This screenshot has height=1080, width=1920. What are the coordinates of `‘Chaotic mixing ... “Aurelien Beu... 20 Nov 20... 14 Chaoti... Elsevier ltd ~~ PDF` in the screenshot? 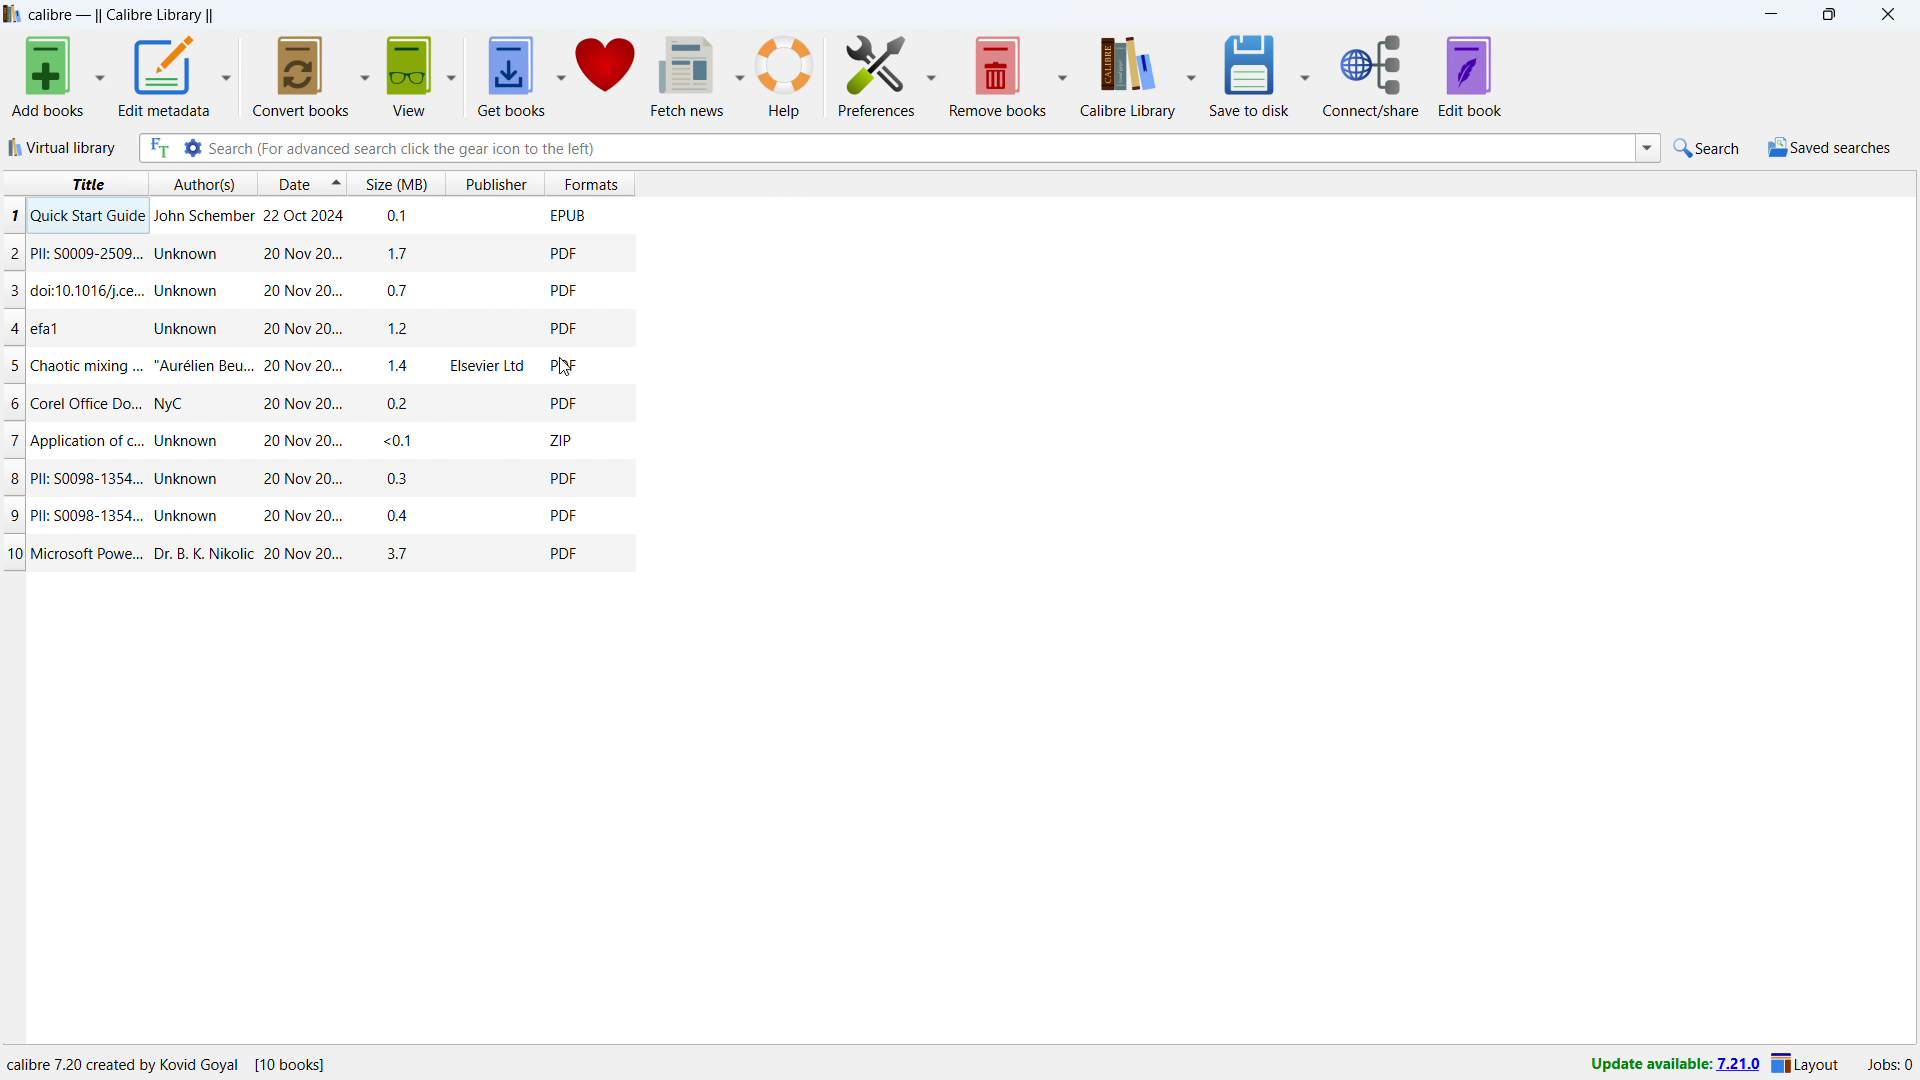 It's located at (352, 366).